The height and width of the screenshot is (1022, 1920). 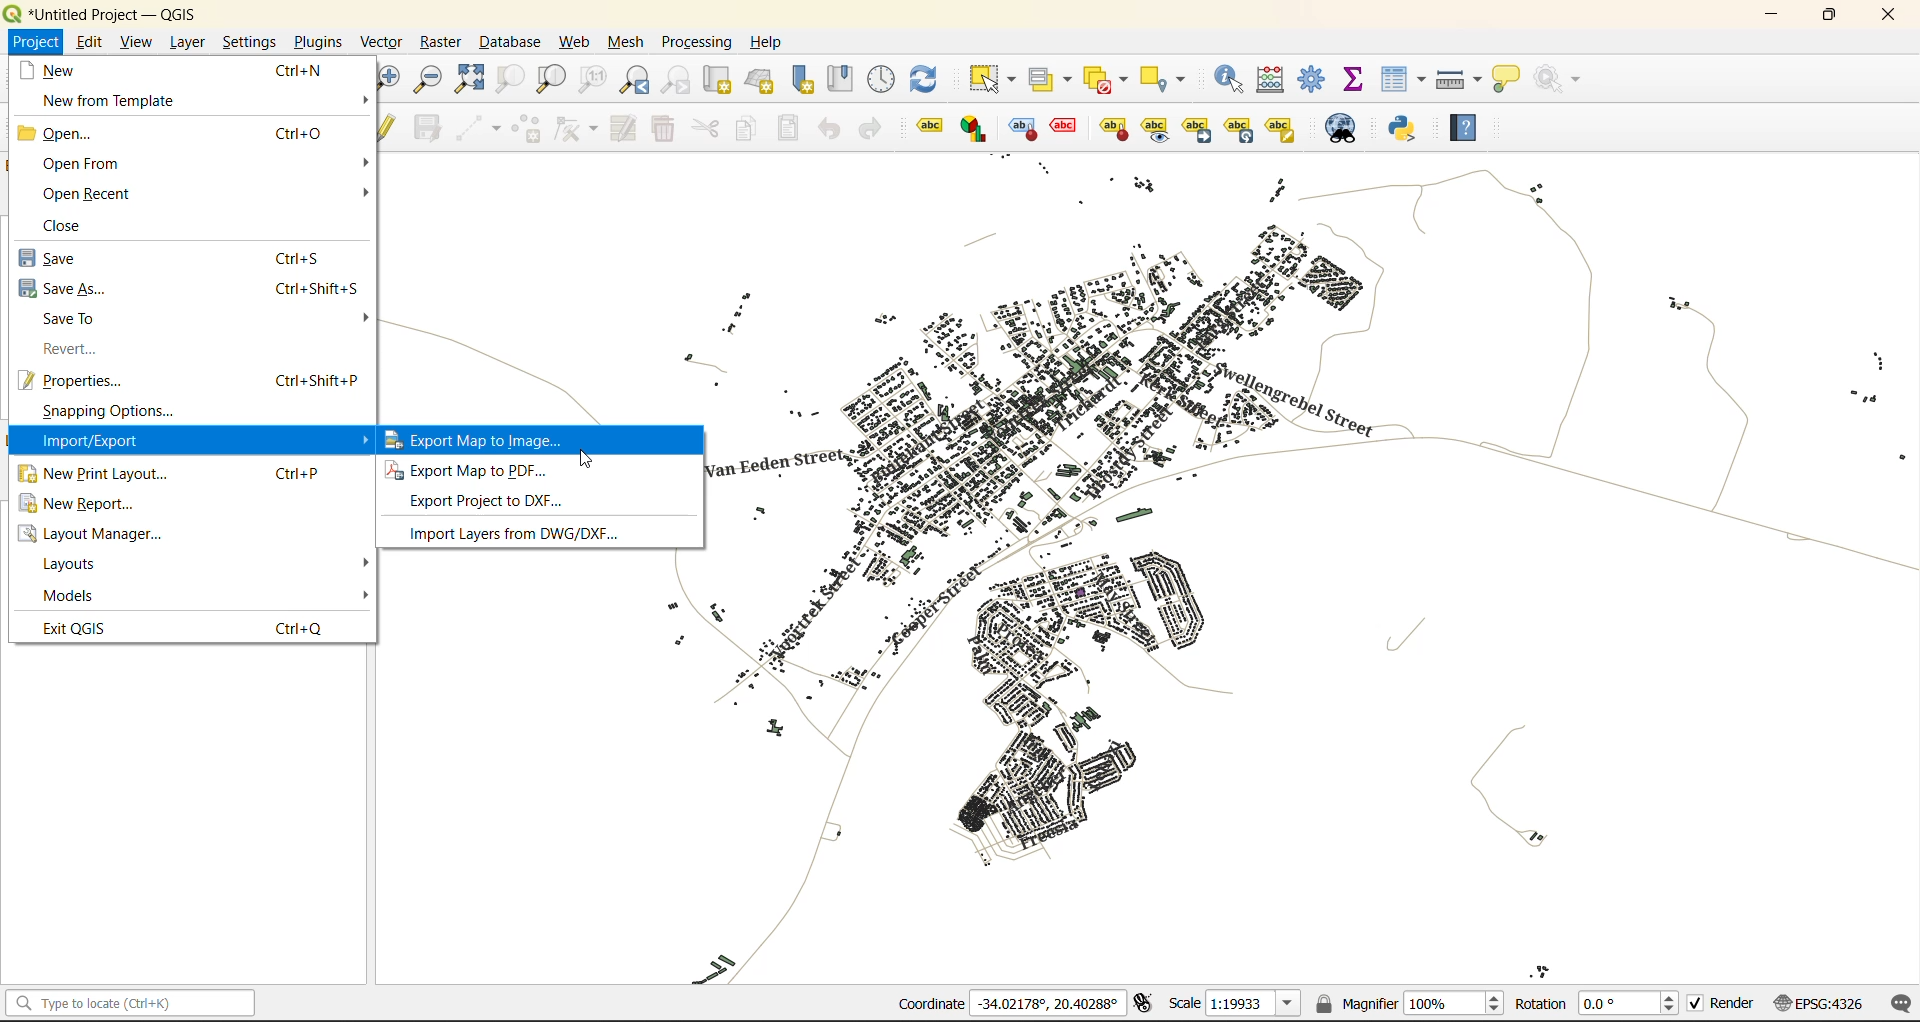 What do you see at coordinates (1112, 127) in the screenshot?
I see `show/hide lable and diagram ` at bounding box center [1112, 127].